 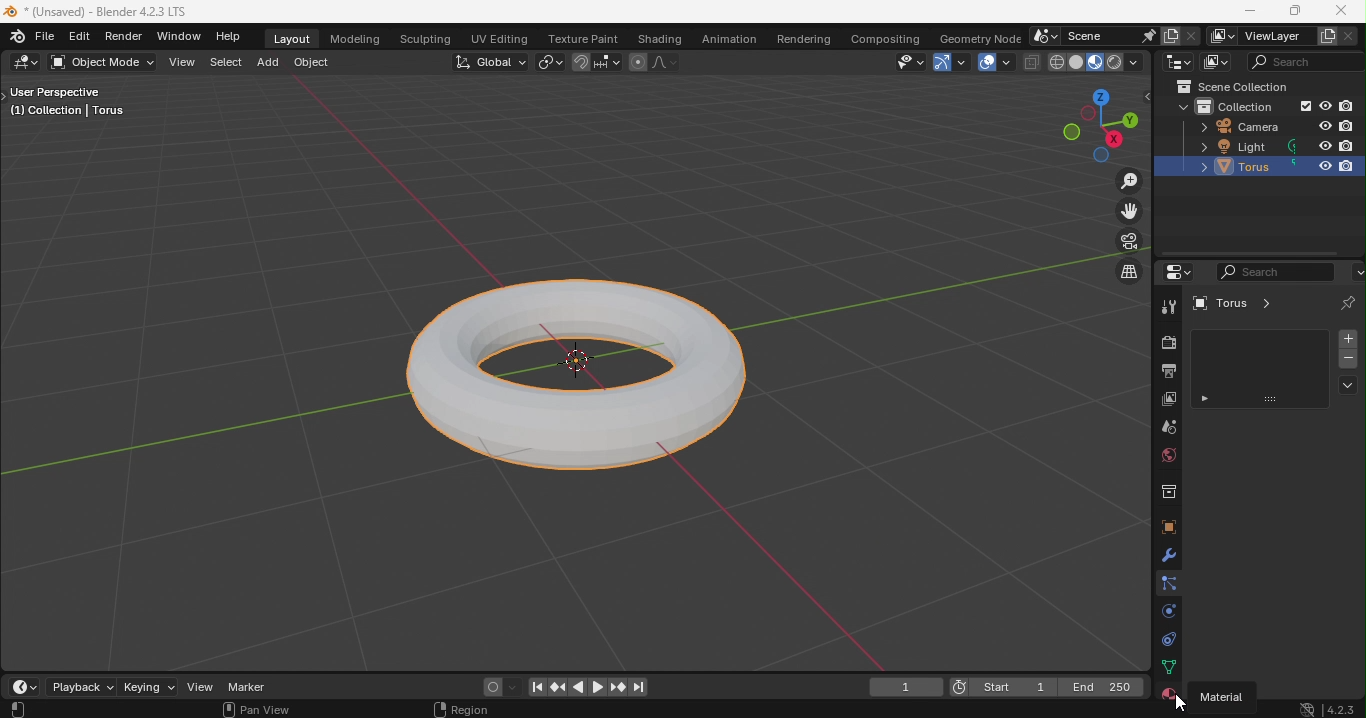 What do you see at coordinates (1219, 147) in the screenshot?
I see `Light` at bounding box center [1219, 147].